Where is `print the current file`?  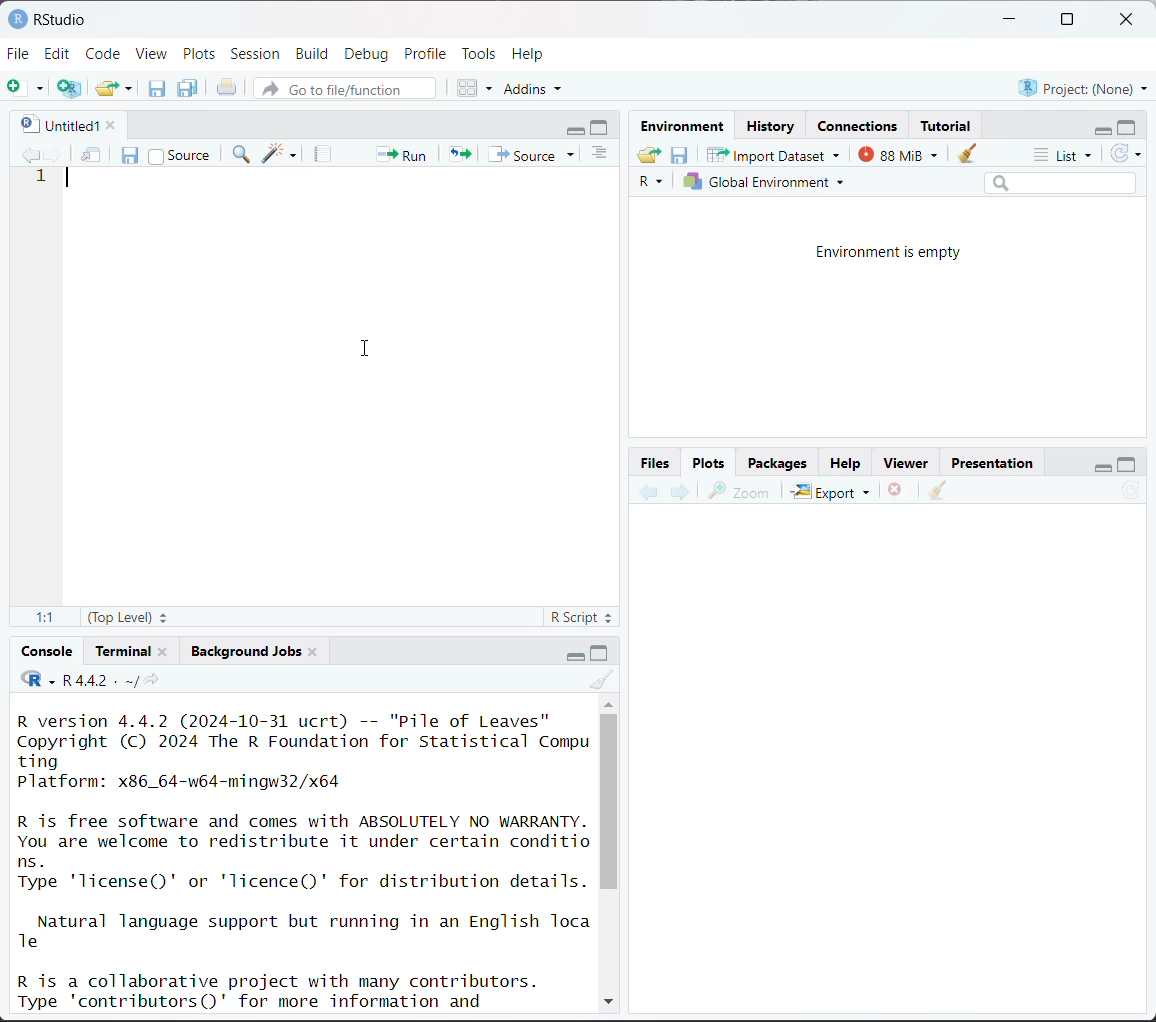
print the current file is located at coordinates (228, 88).